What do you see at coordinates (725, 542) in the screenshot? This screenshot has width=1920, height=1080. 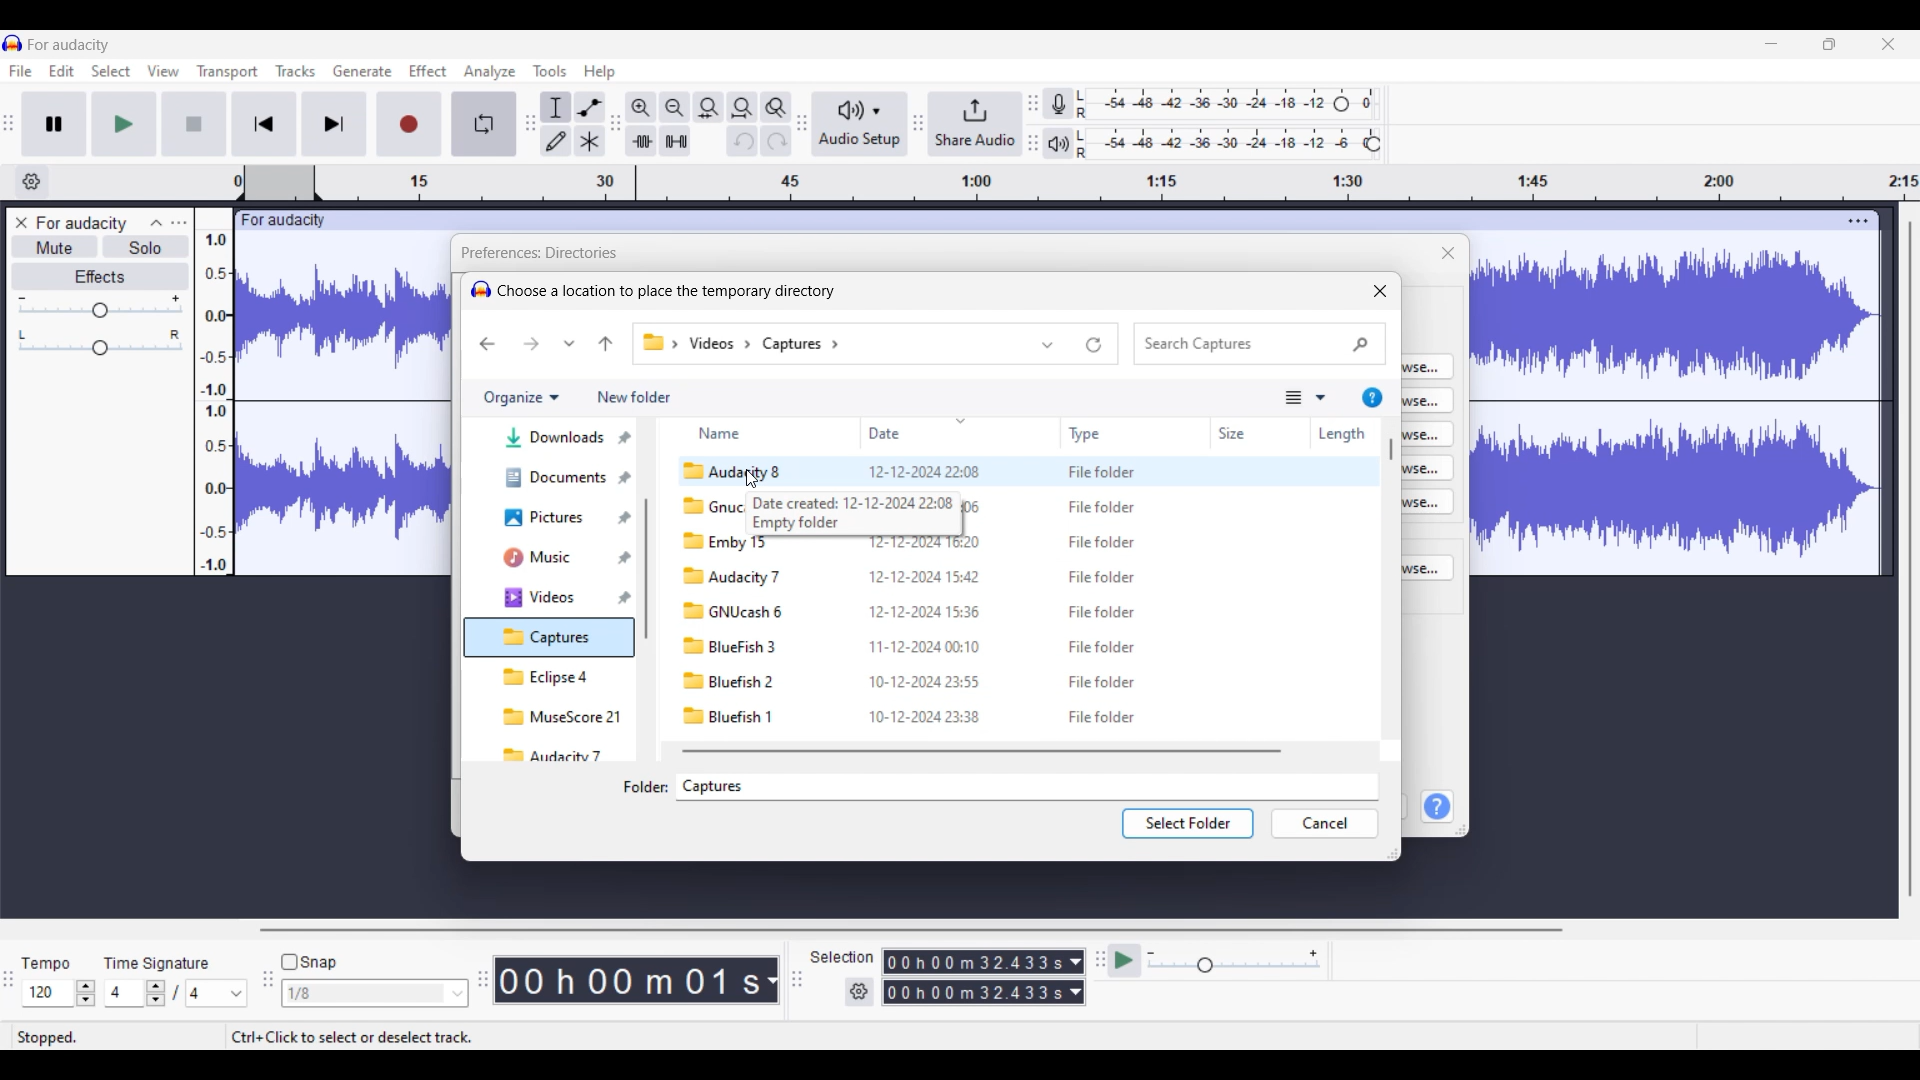 I see `emby 15` at bounding box center [725, 542].